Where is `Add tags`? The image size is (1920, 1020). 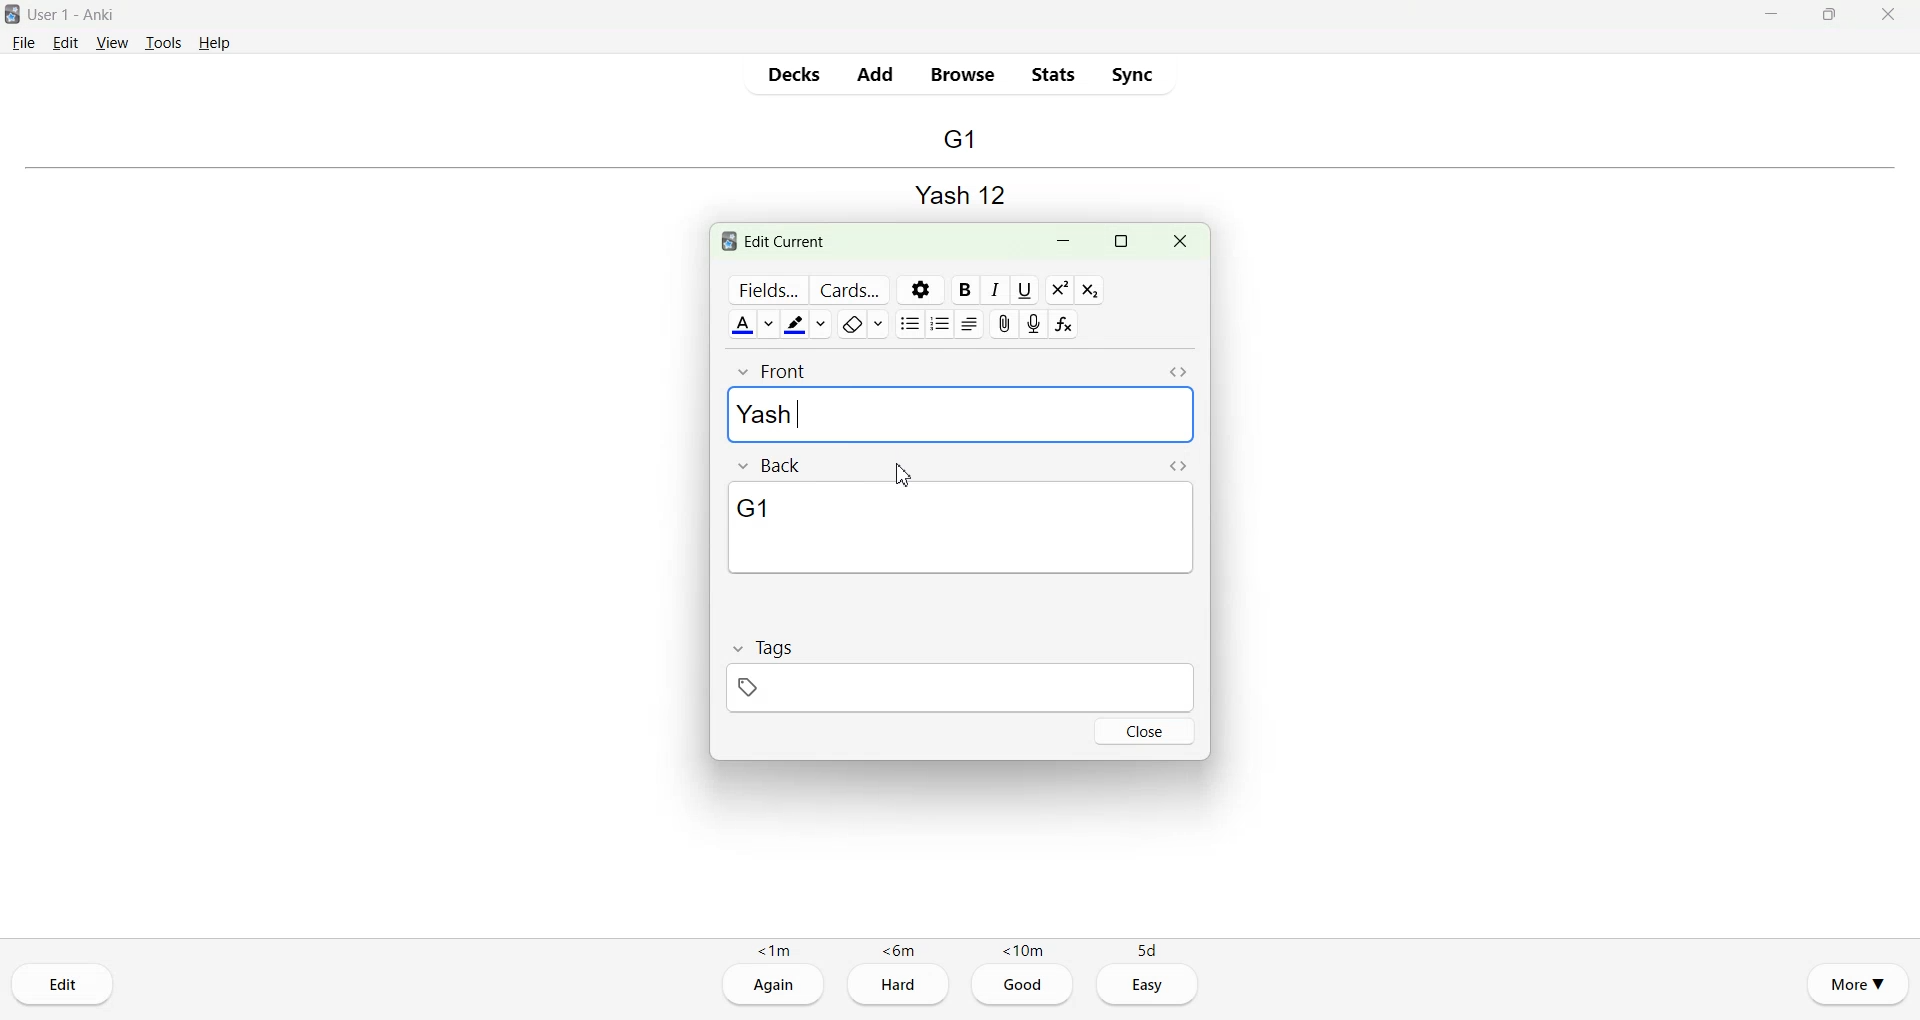
Add tags is located at coordinates (960, 687).